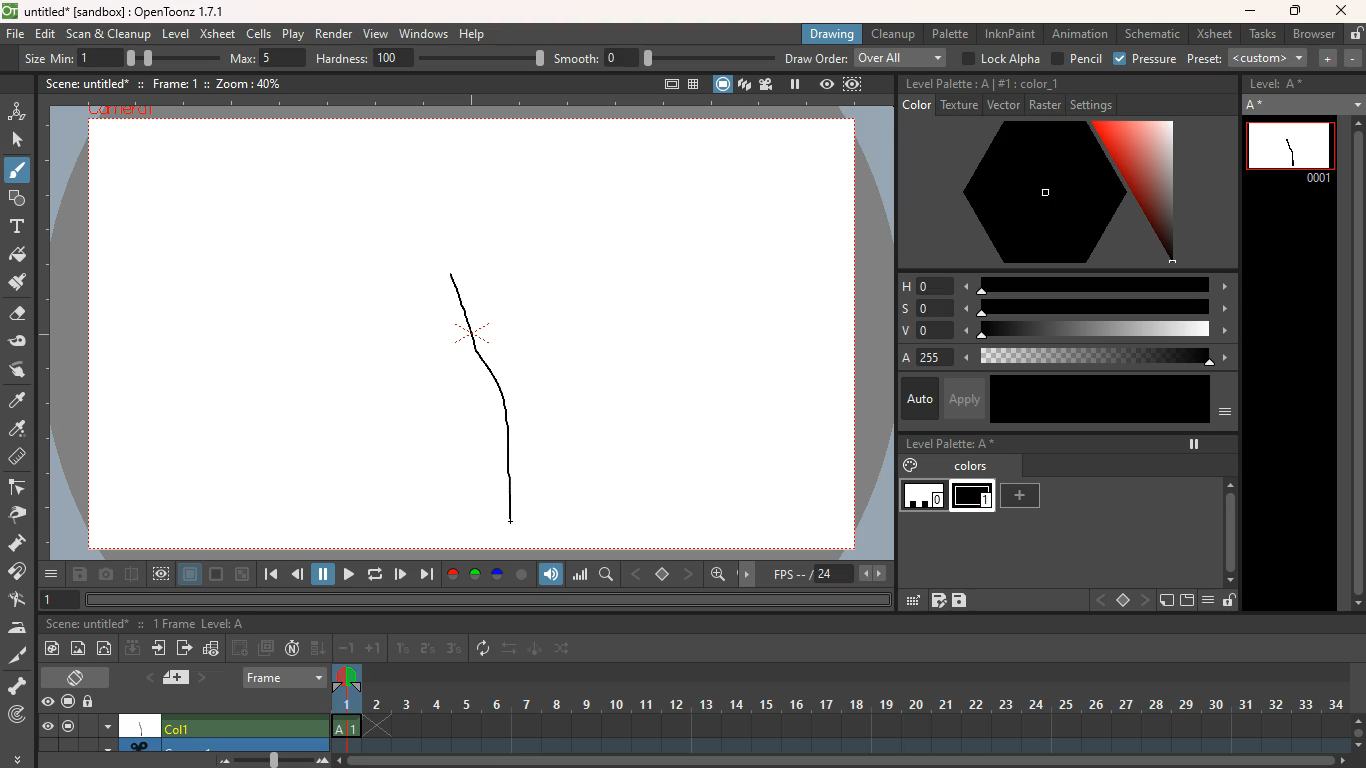  What do you see at coordinates (1100, 399) in the screenshot?
I see `color` at bounding box center [1100, 399].